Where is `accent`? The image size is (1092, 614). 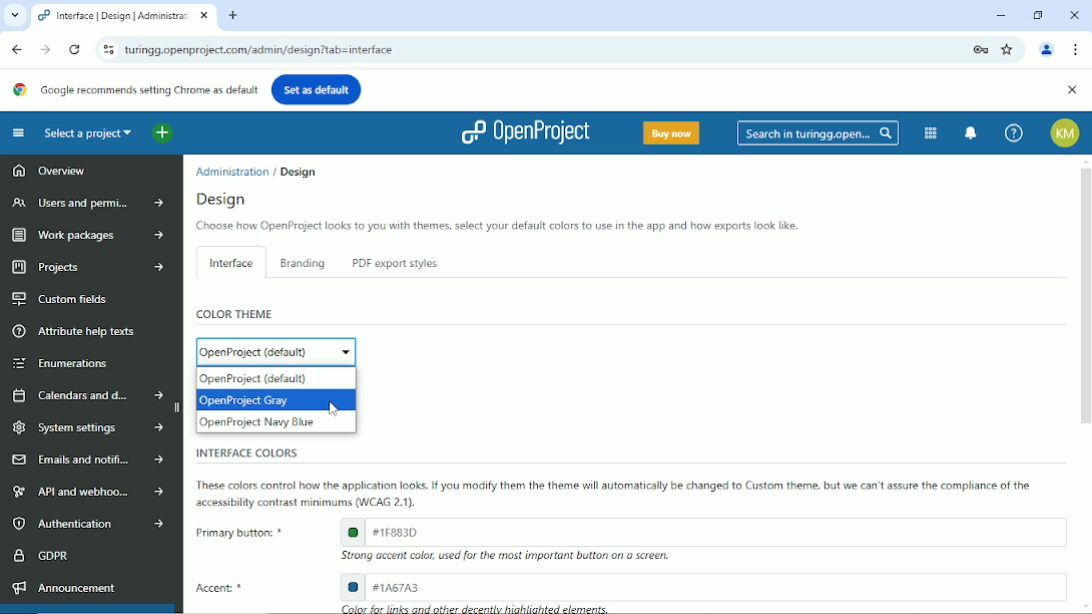 accent is located at coordinates (703, 586).